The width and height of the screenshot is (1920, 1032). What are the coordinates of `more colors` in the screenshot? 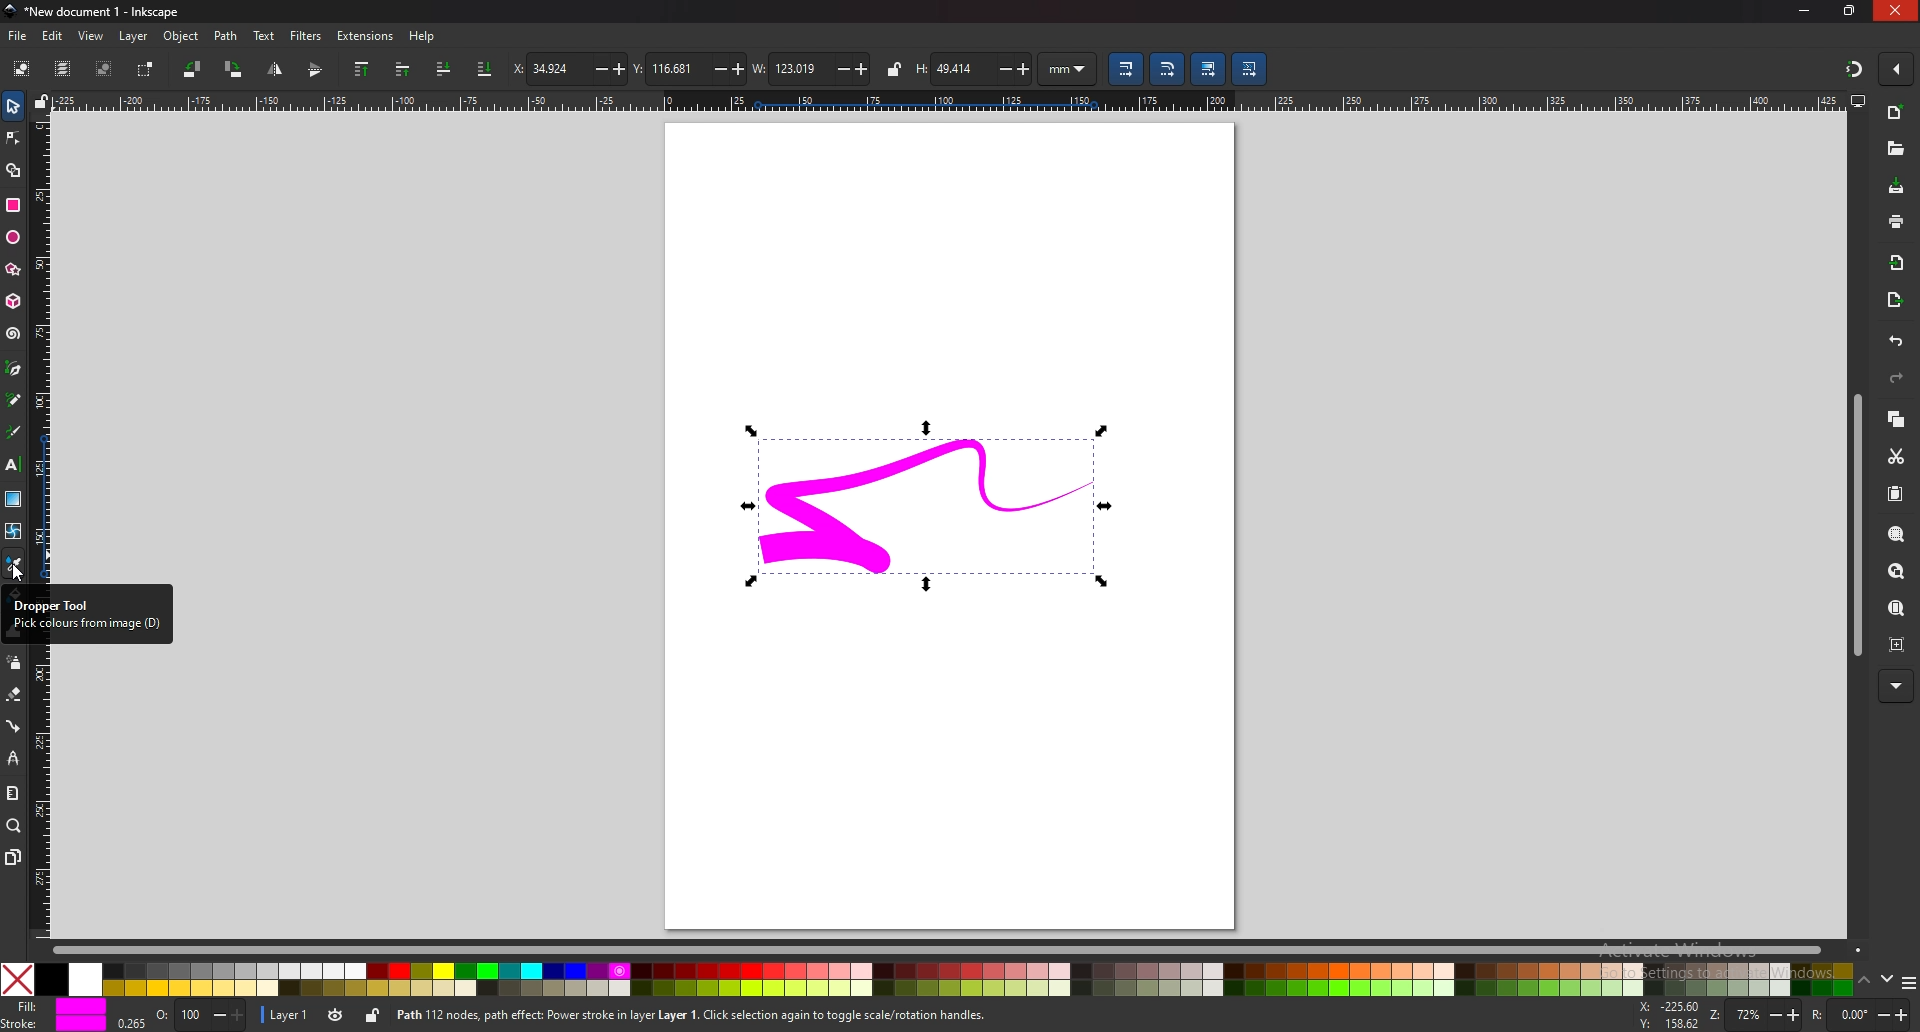 It's located at (1908, 983).